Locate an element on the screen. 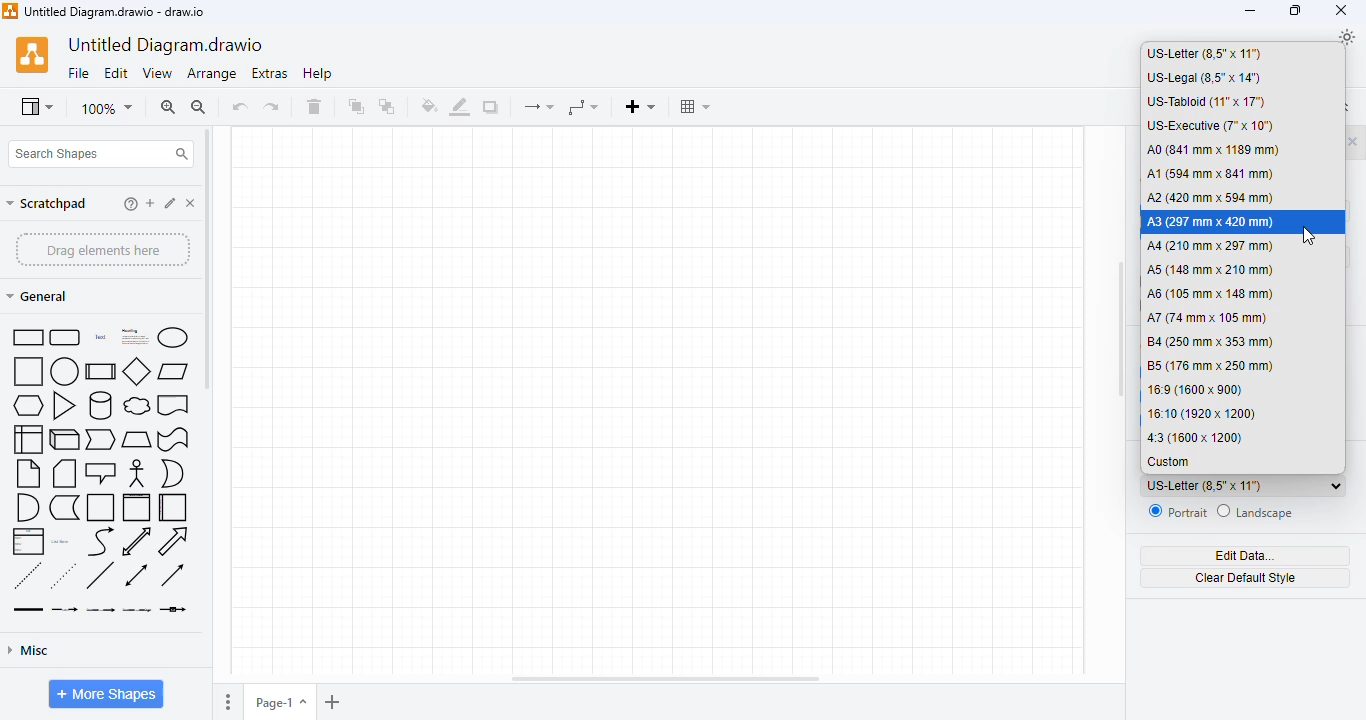 This screenshot has height=720, width=1366. to front is located at coordinates (355, 106).